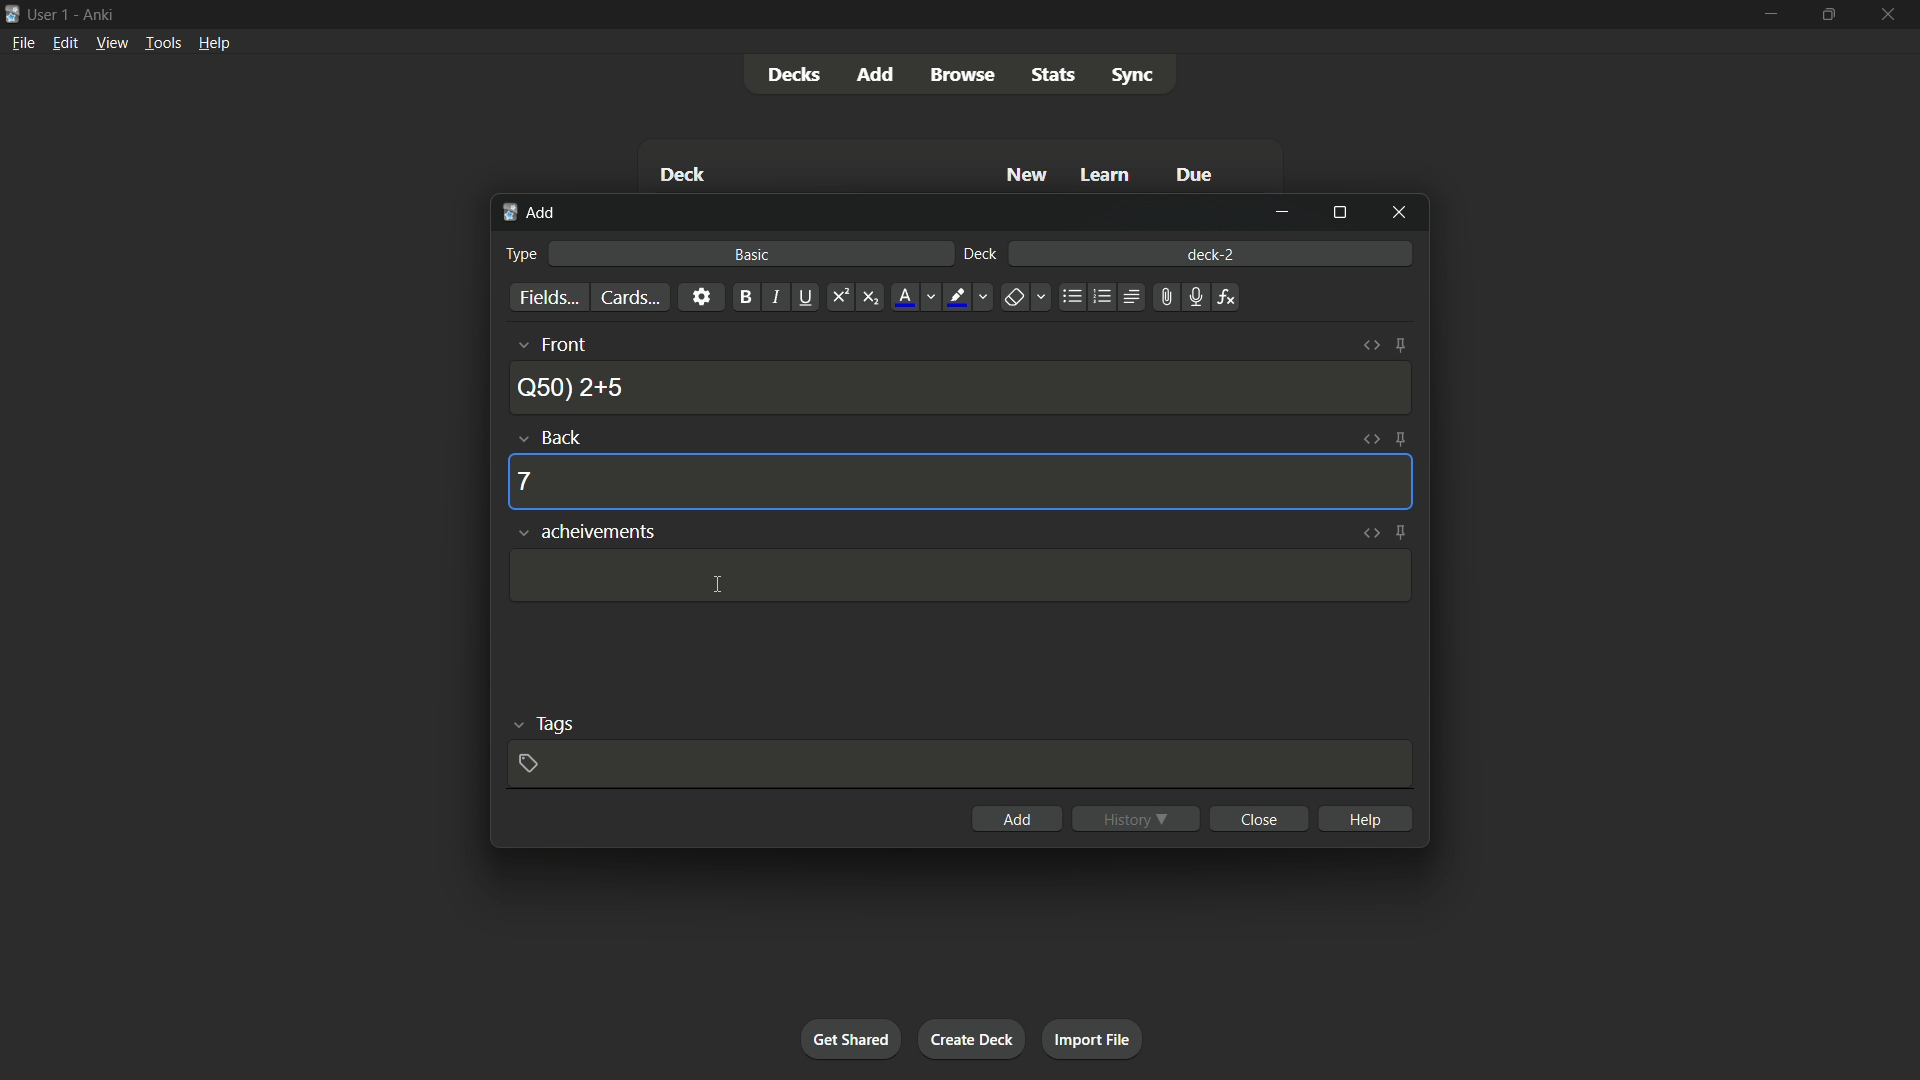 The height and width of the screenshot is (1080, 1920). What do you see at coordinates (1094, 1040) in the screenshot?
I see `import file` at bounding box center [1094, 1040].